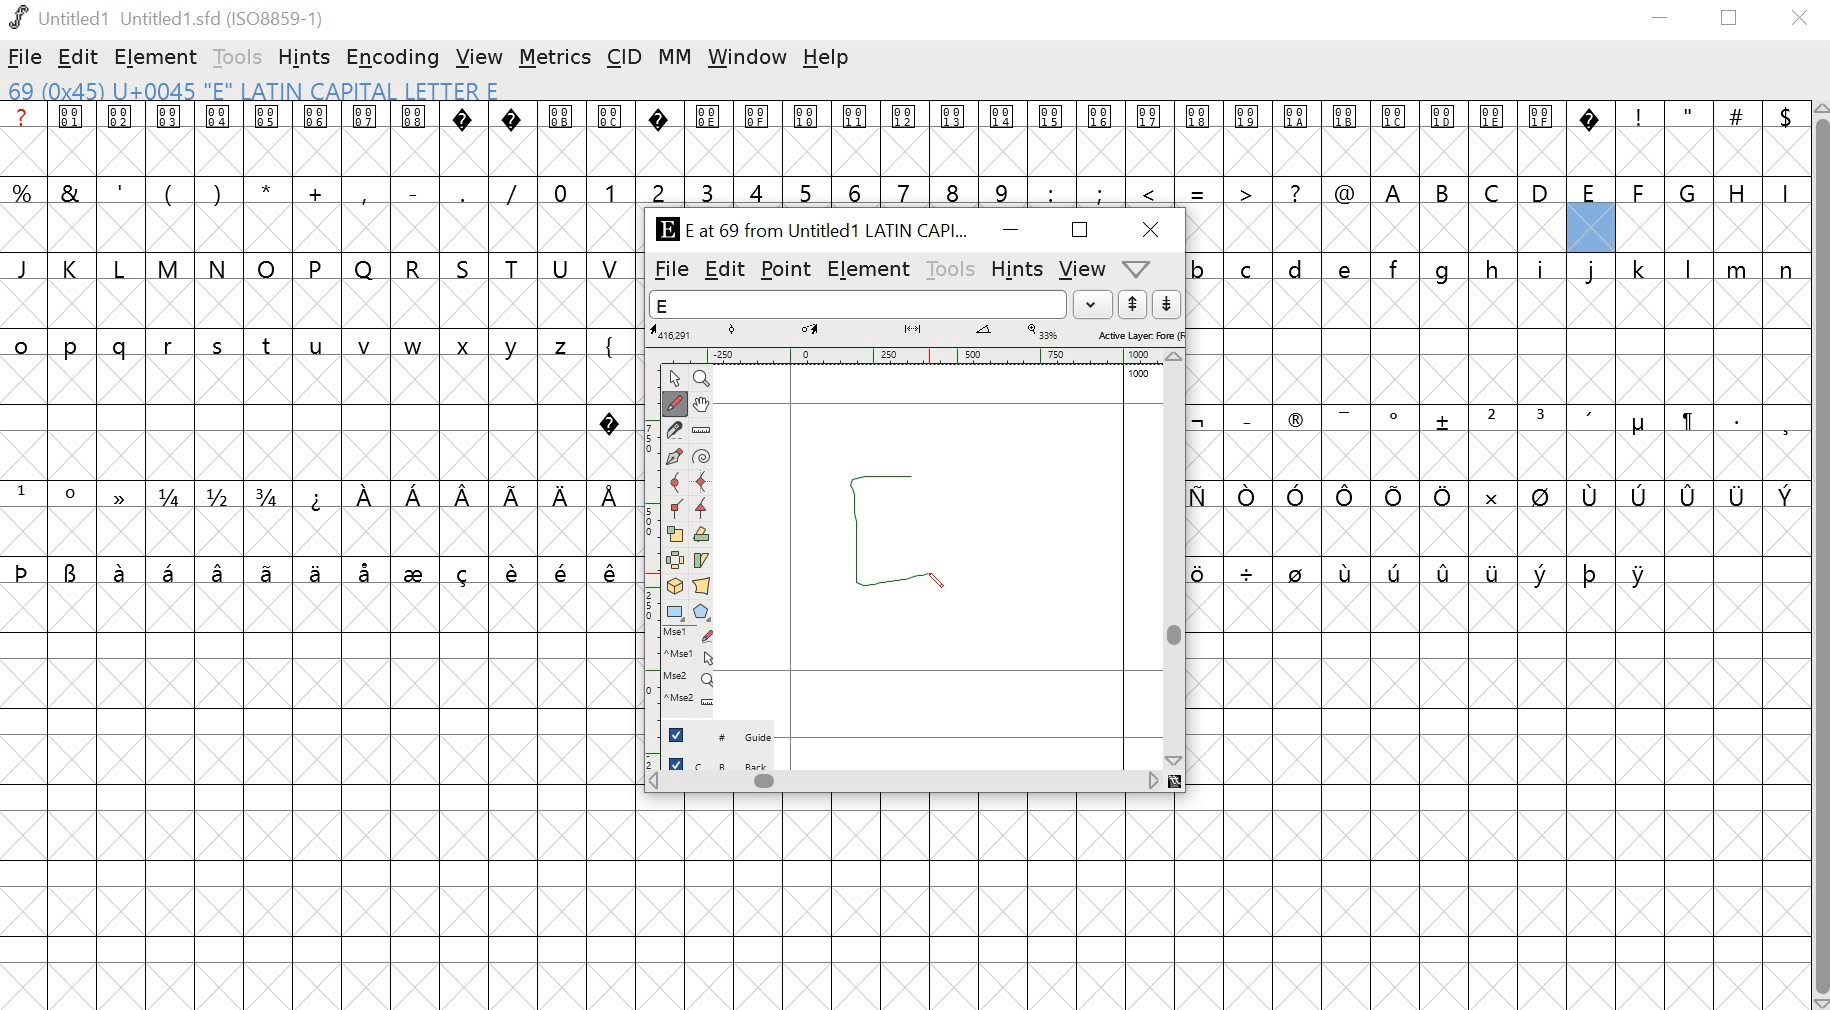 The image size is (1830, 1010). I want to click on word list field, so click(858, 304).